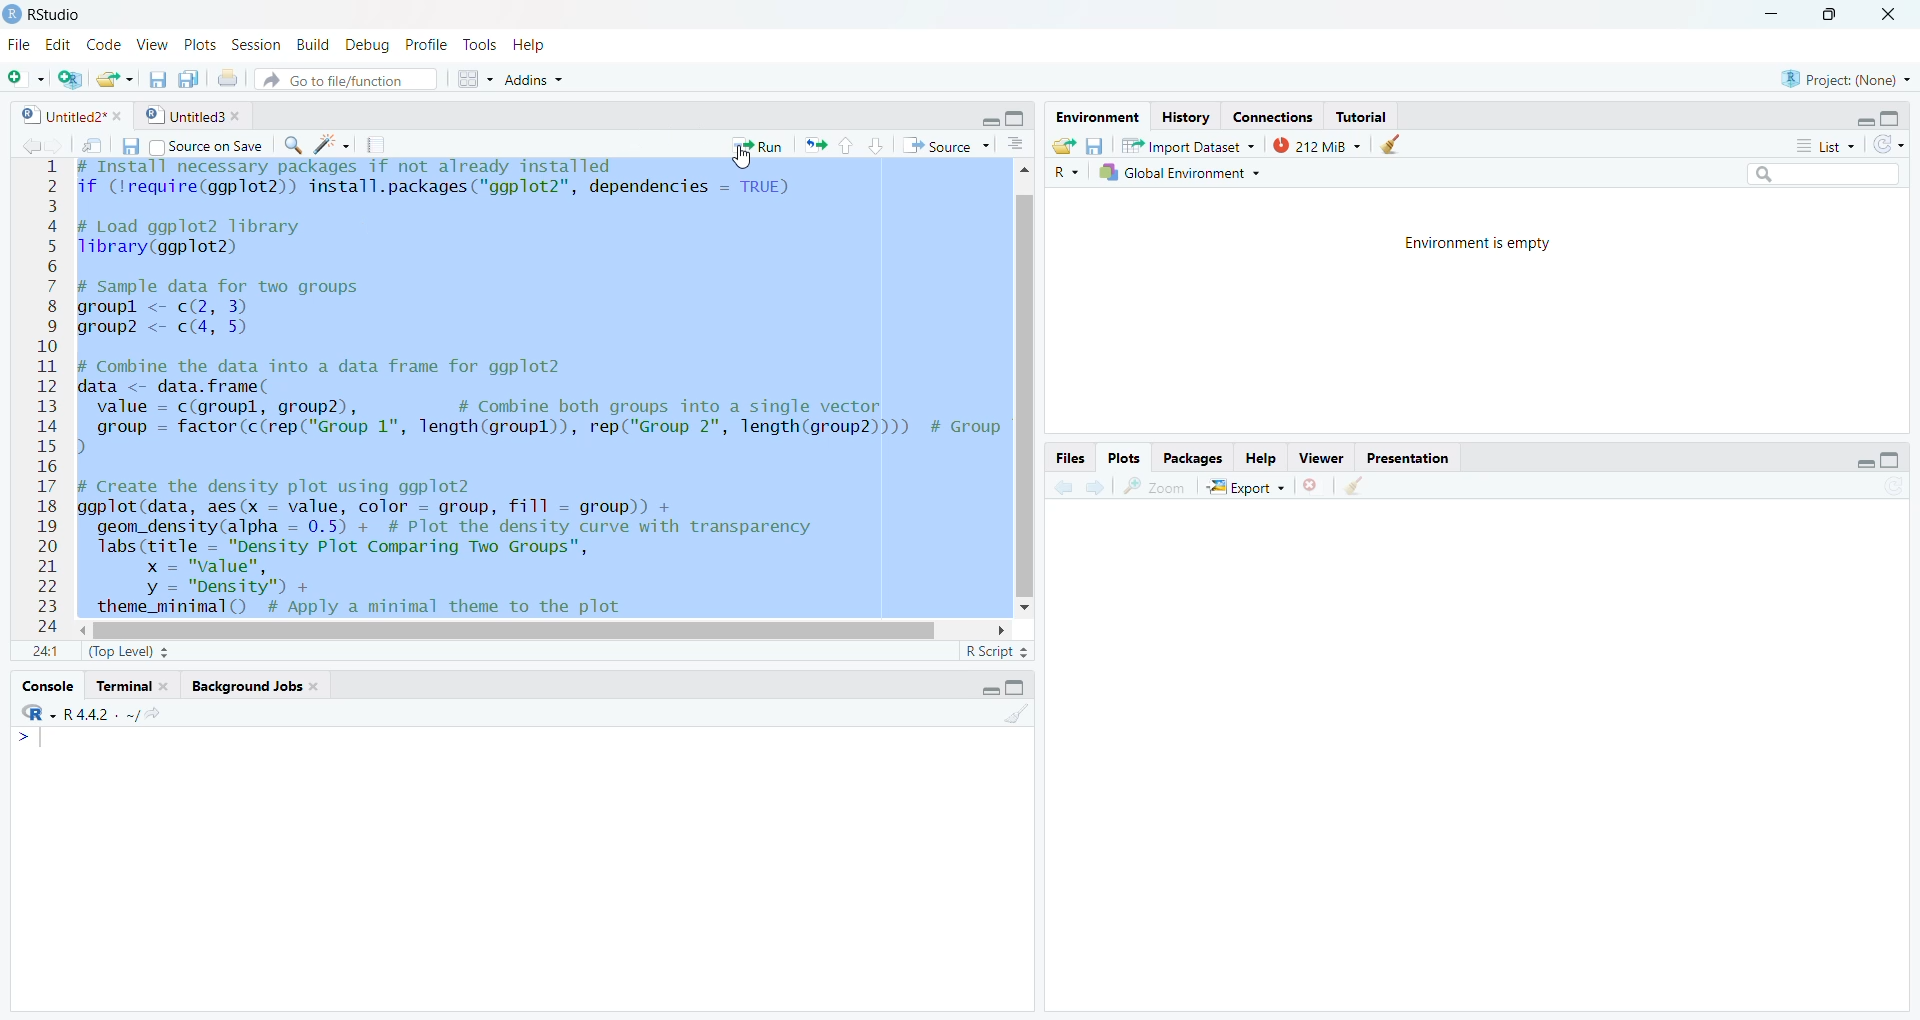 This screenshot has width=1920, height=1020. I want to click on new file, so click(24, 76).